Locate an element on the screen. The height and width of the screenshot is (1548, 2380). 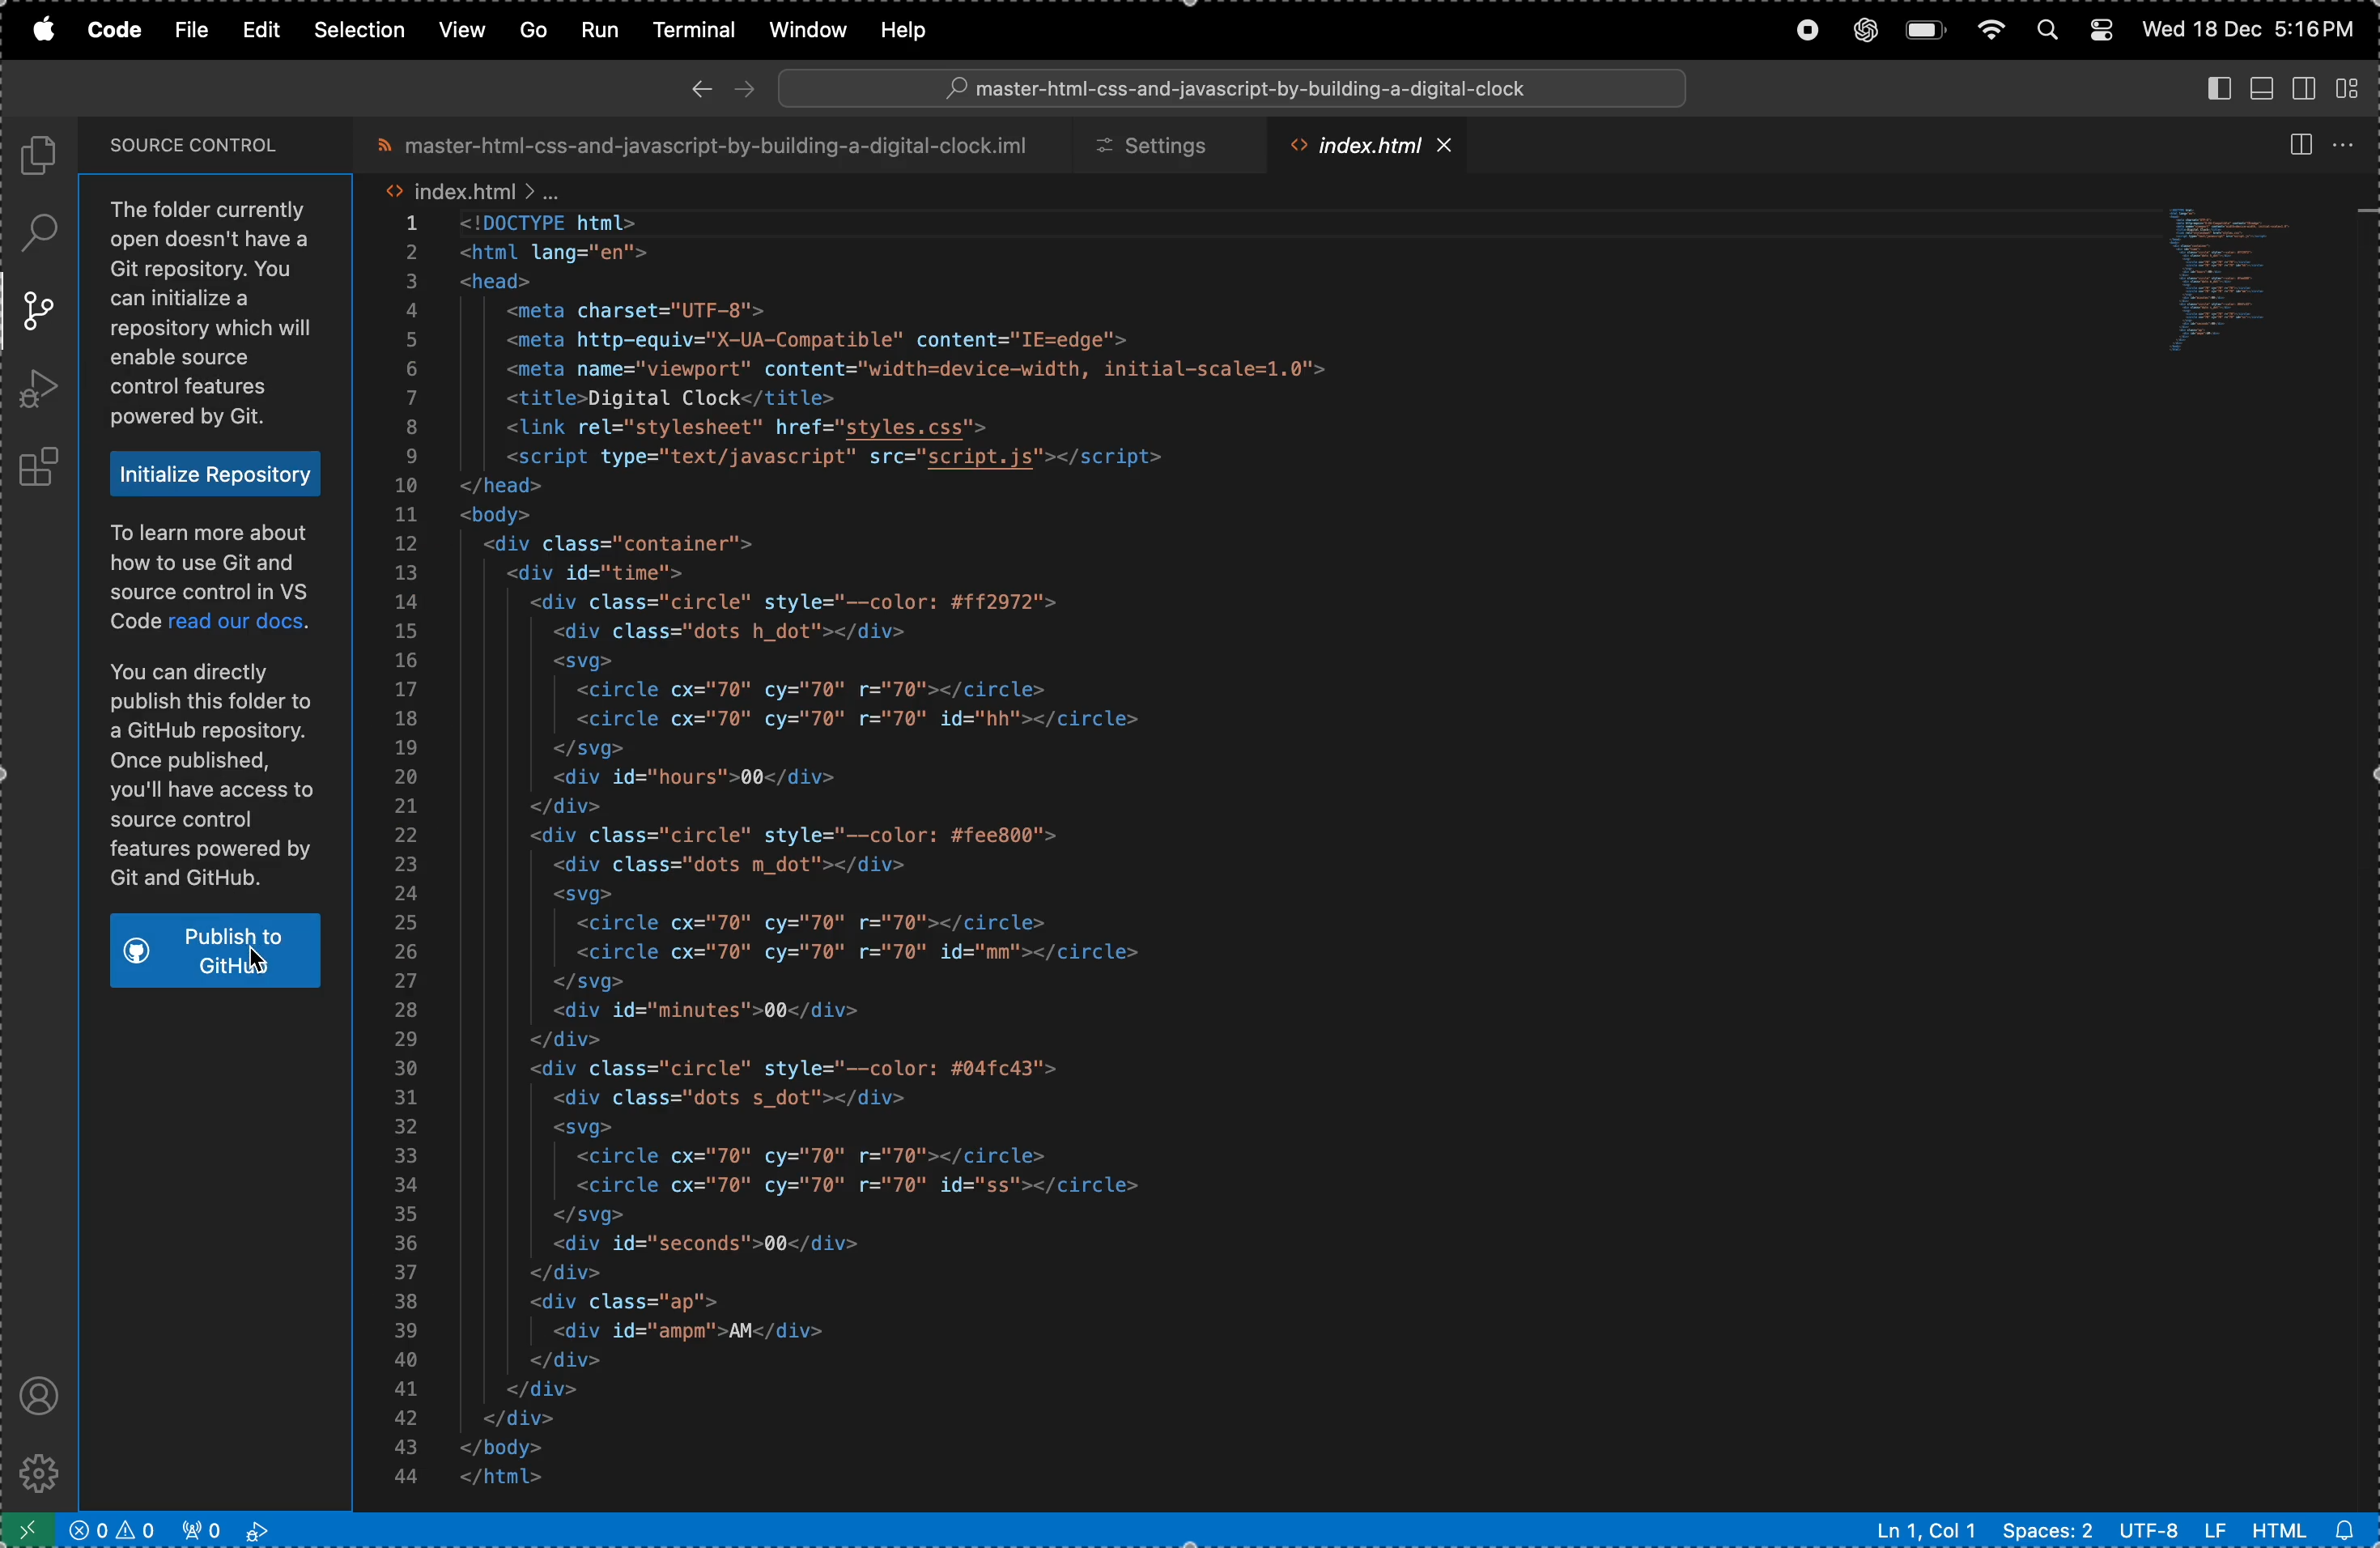
N master-html-css-and-javascript-by-building-a-digital-clock.iml is located at coordinates (708, 145).